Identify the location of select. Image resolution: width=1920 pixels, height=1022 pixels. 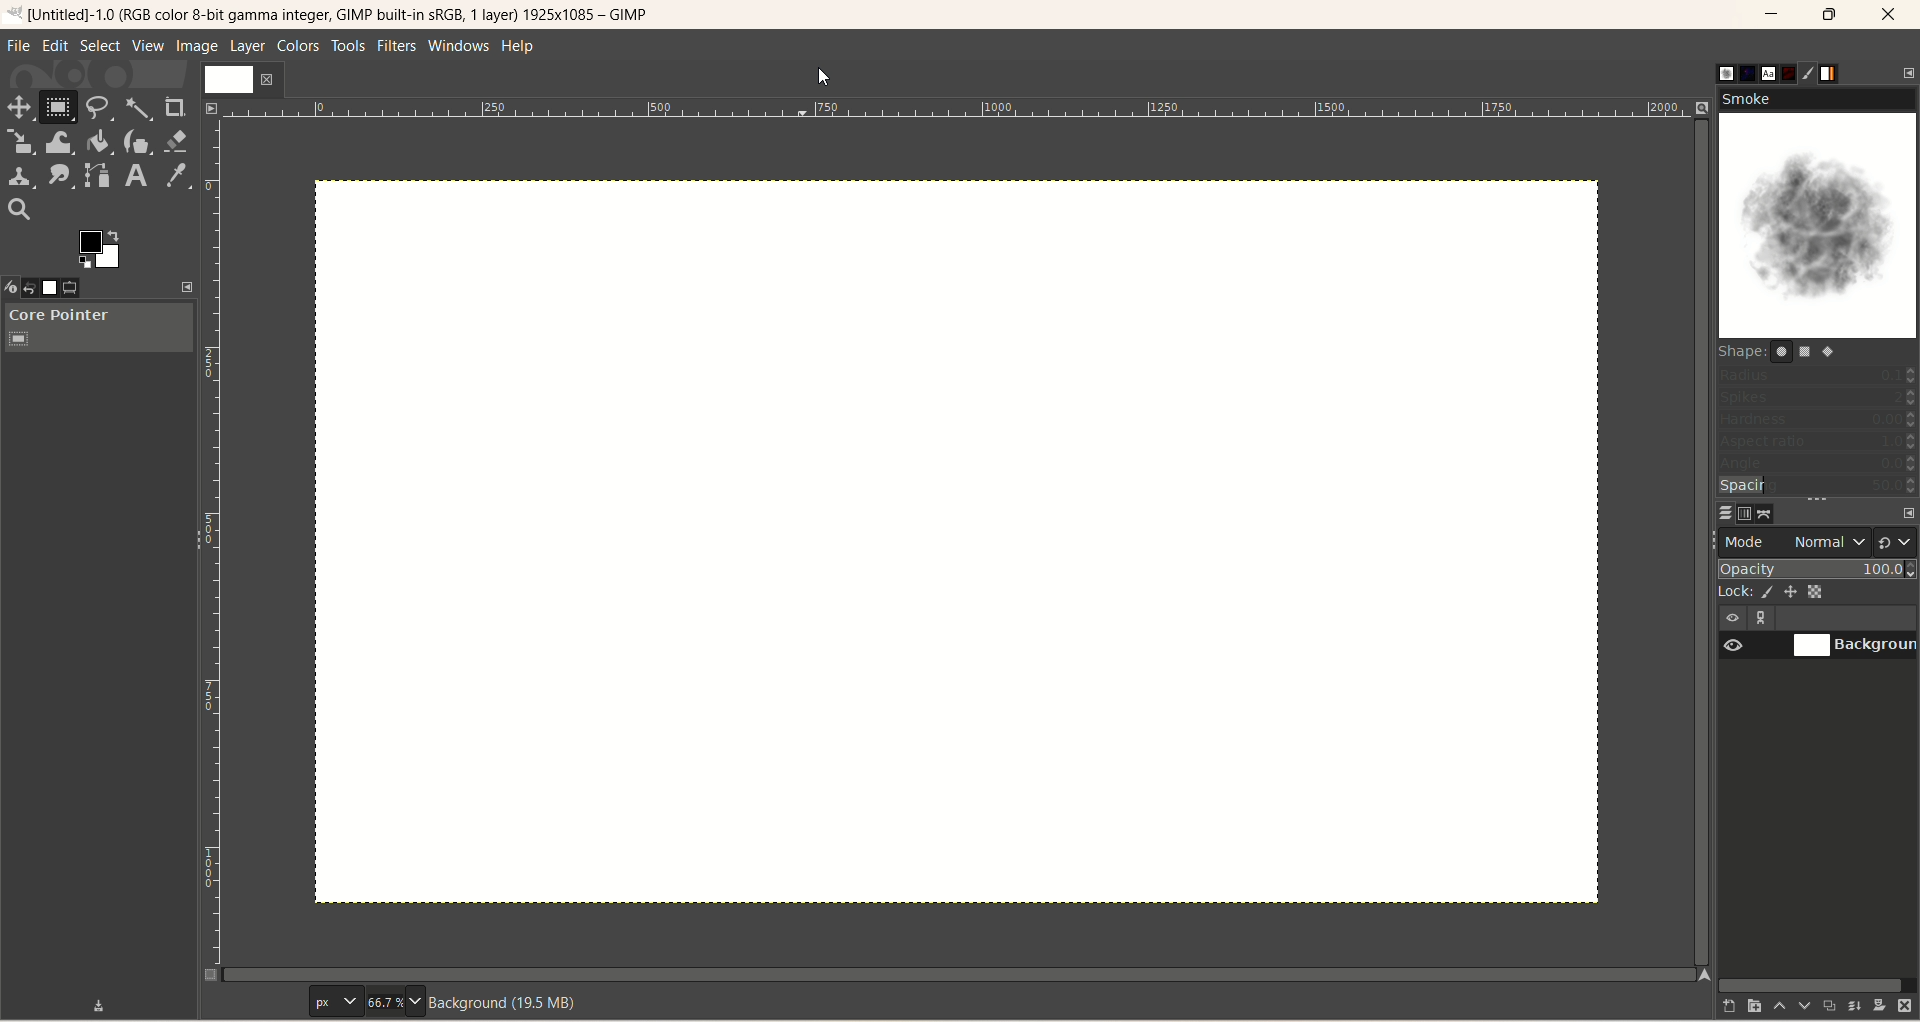
(98, 46).